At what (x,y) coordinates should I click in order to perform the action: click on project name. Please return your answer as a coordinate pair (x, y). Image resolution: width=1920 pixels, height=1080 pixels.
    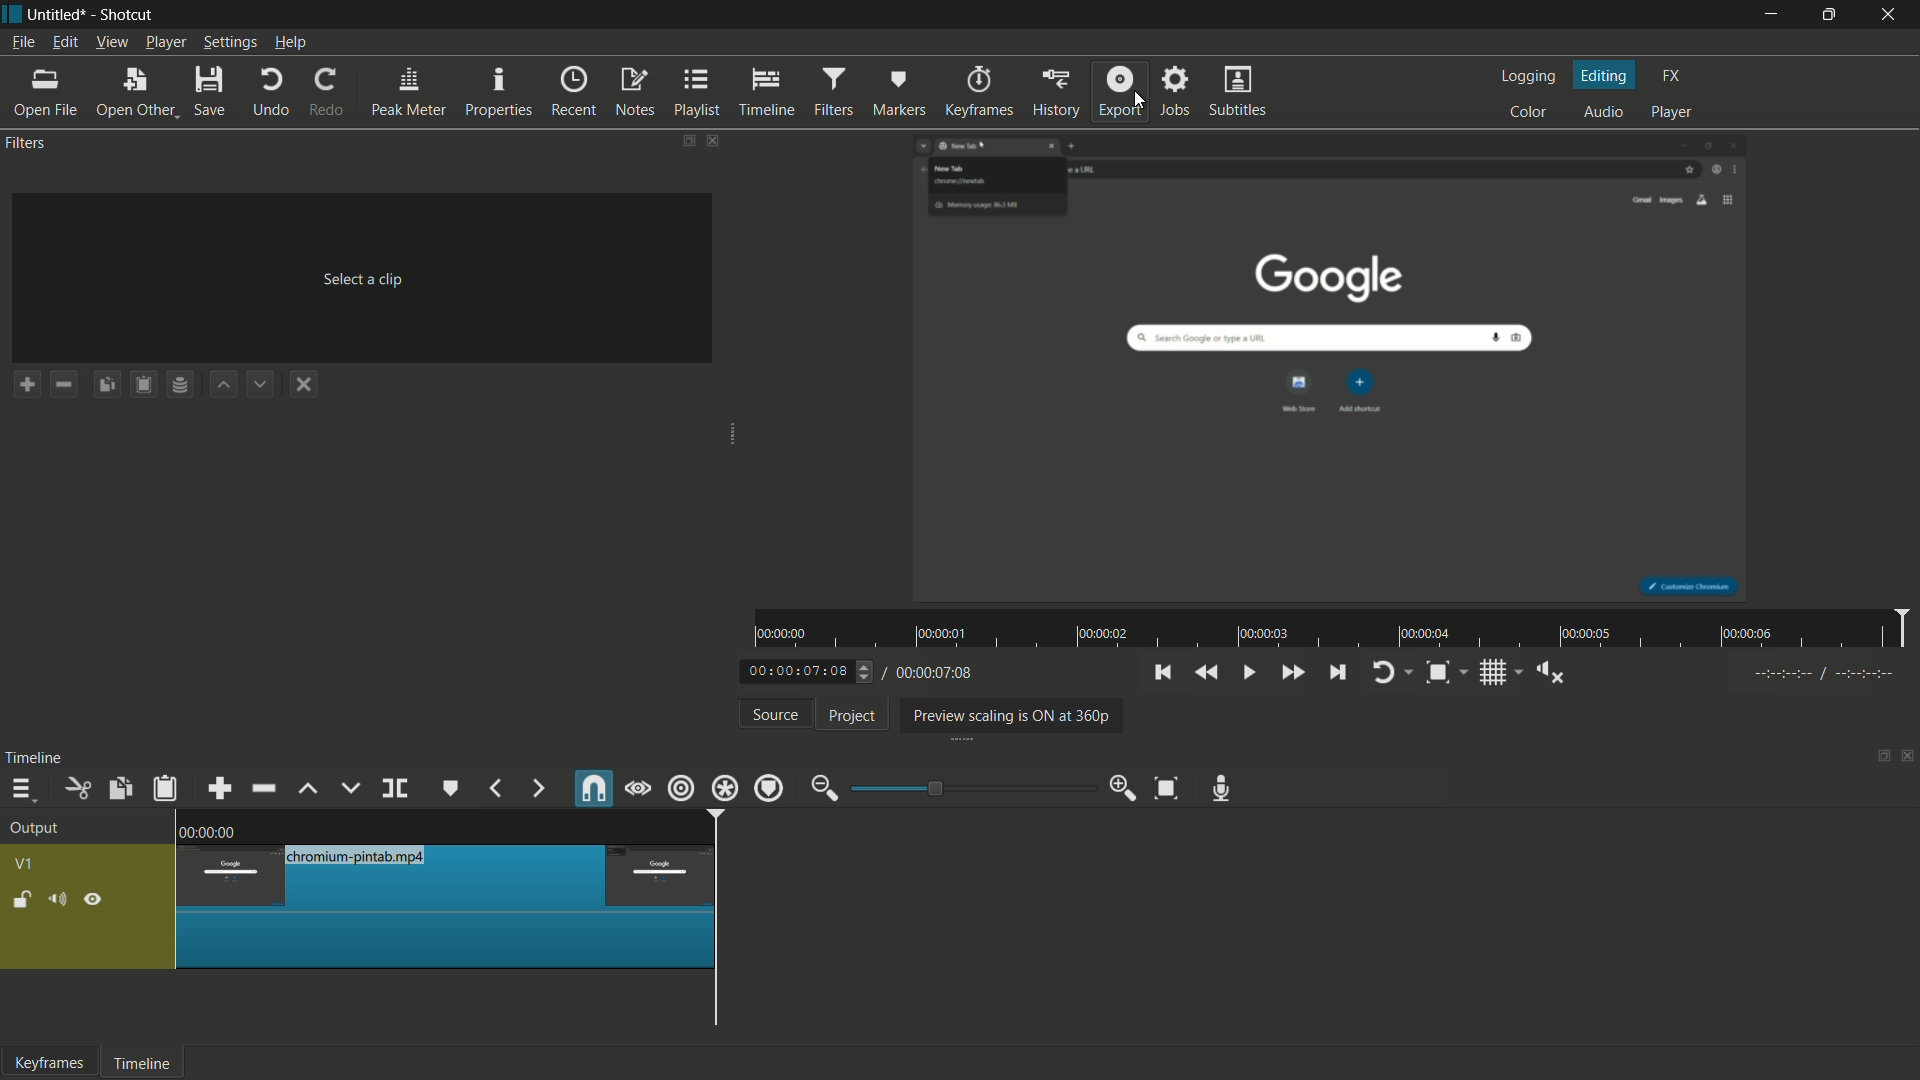
    Looking at the image, I should click on (54, 15).